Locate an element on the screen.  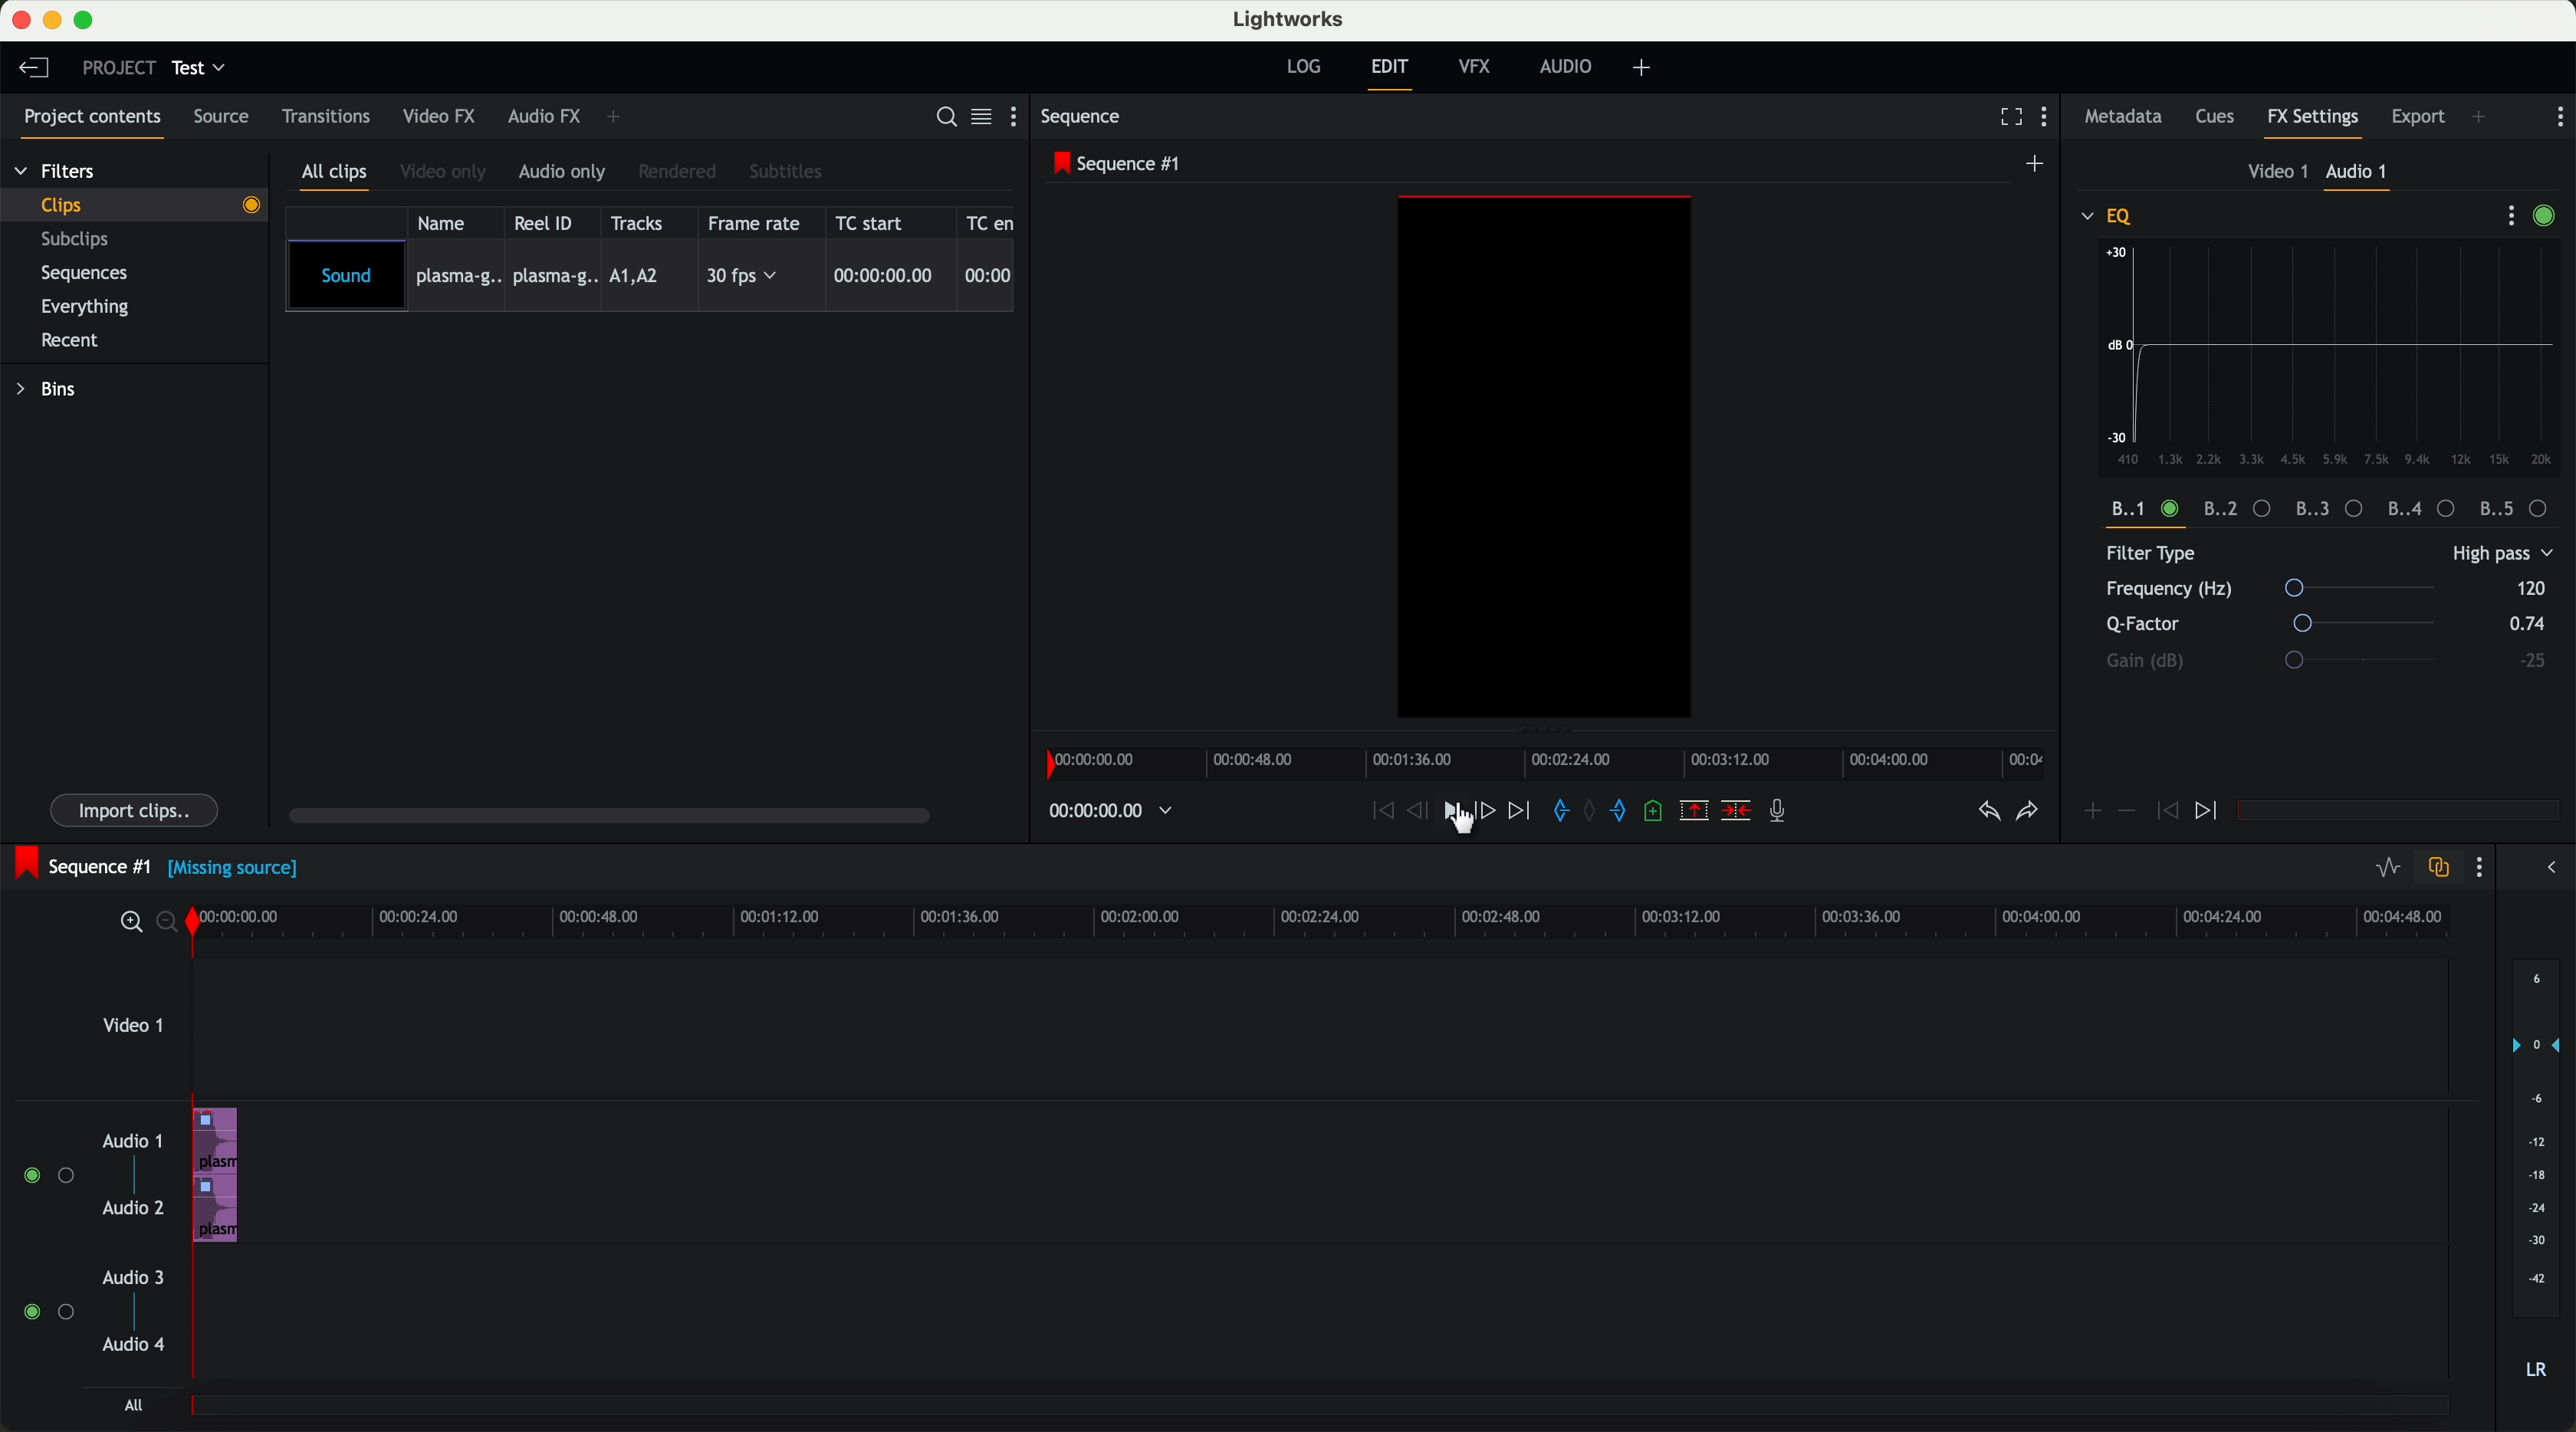
maximize is located at coordinates (88, 20).